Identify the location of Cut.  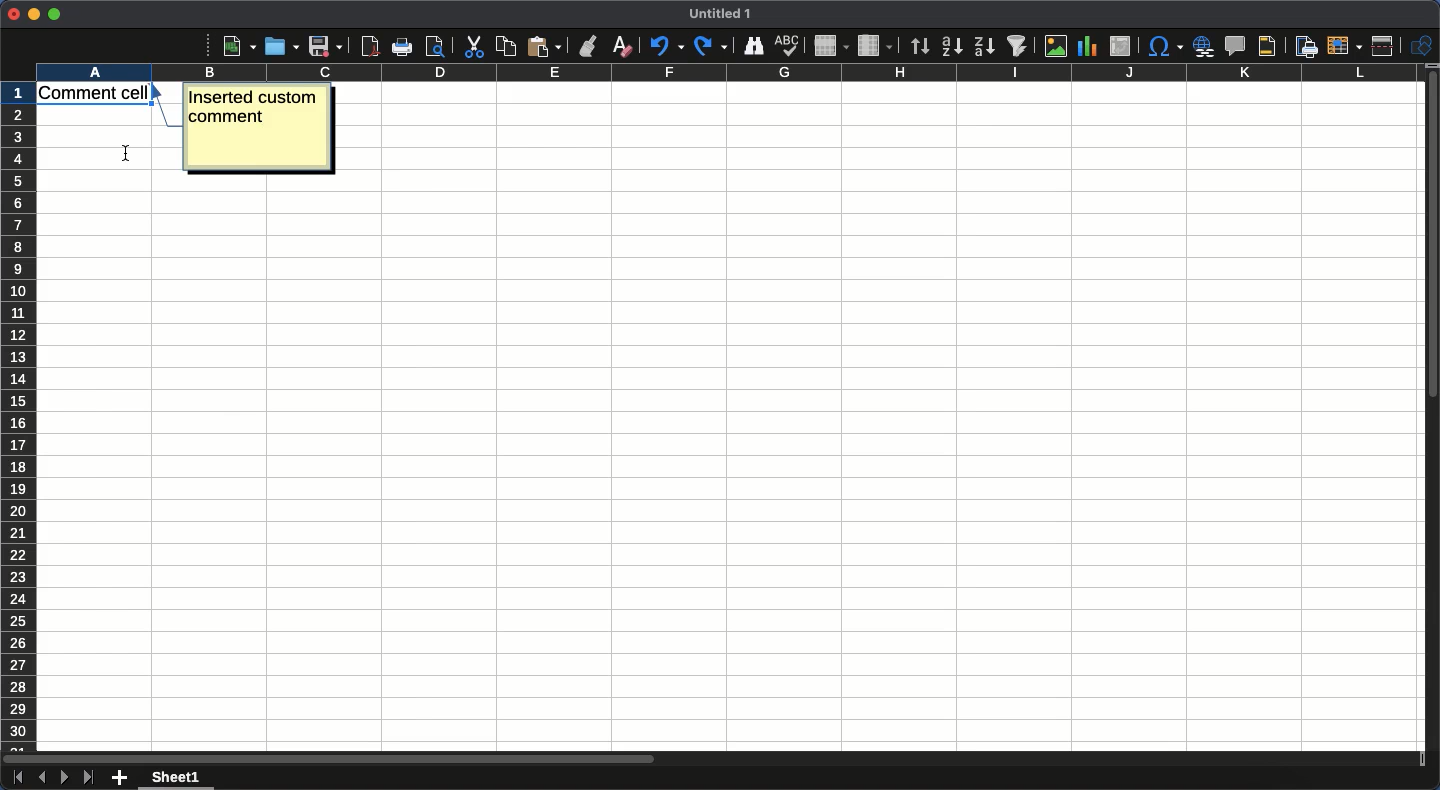
(476, 44).